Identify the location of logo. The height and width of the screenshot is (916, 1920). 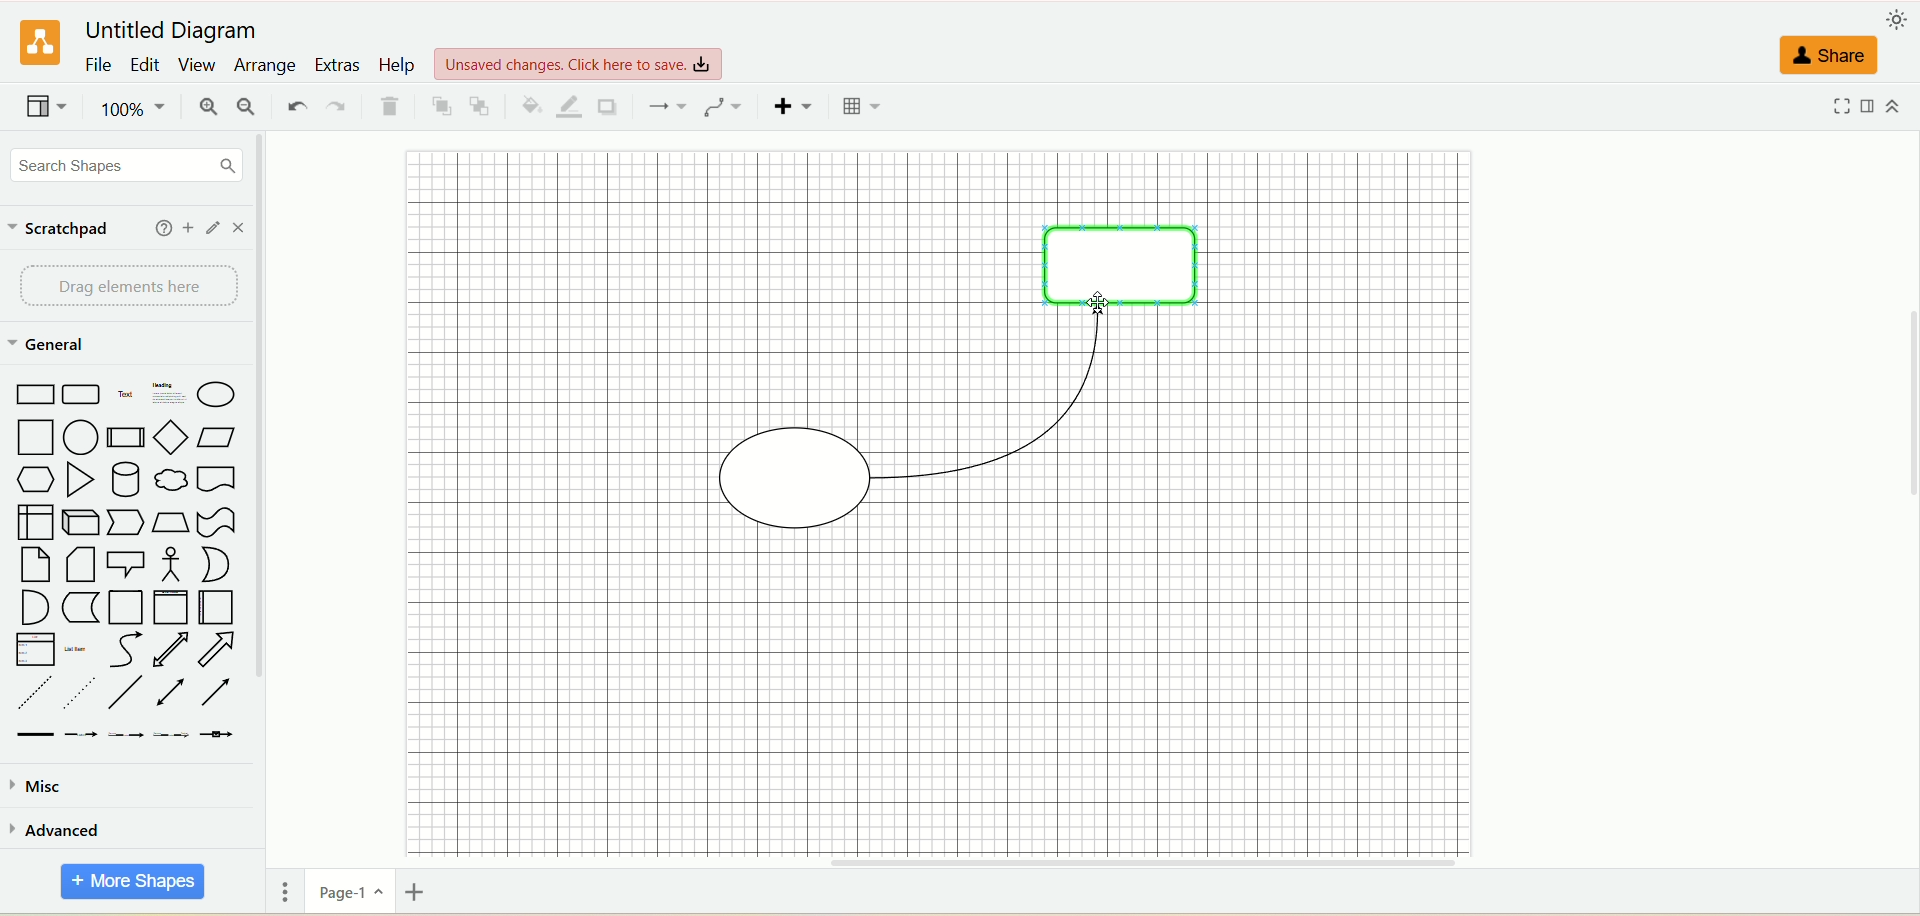
(37, 44).